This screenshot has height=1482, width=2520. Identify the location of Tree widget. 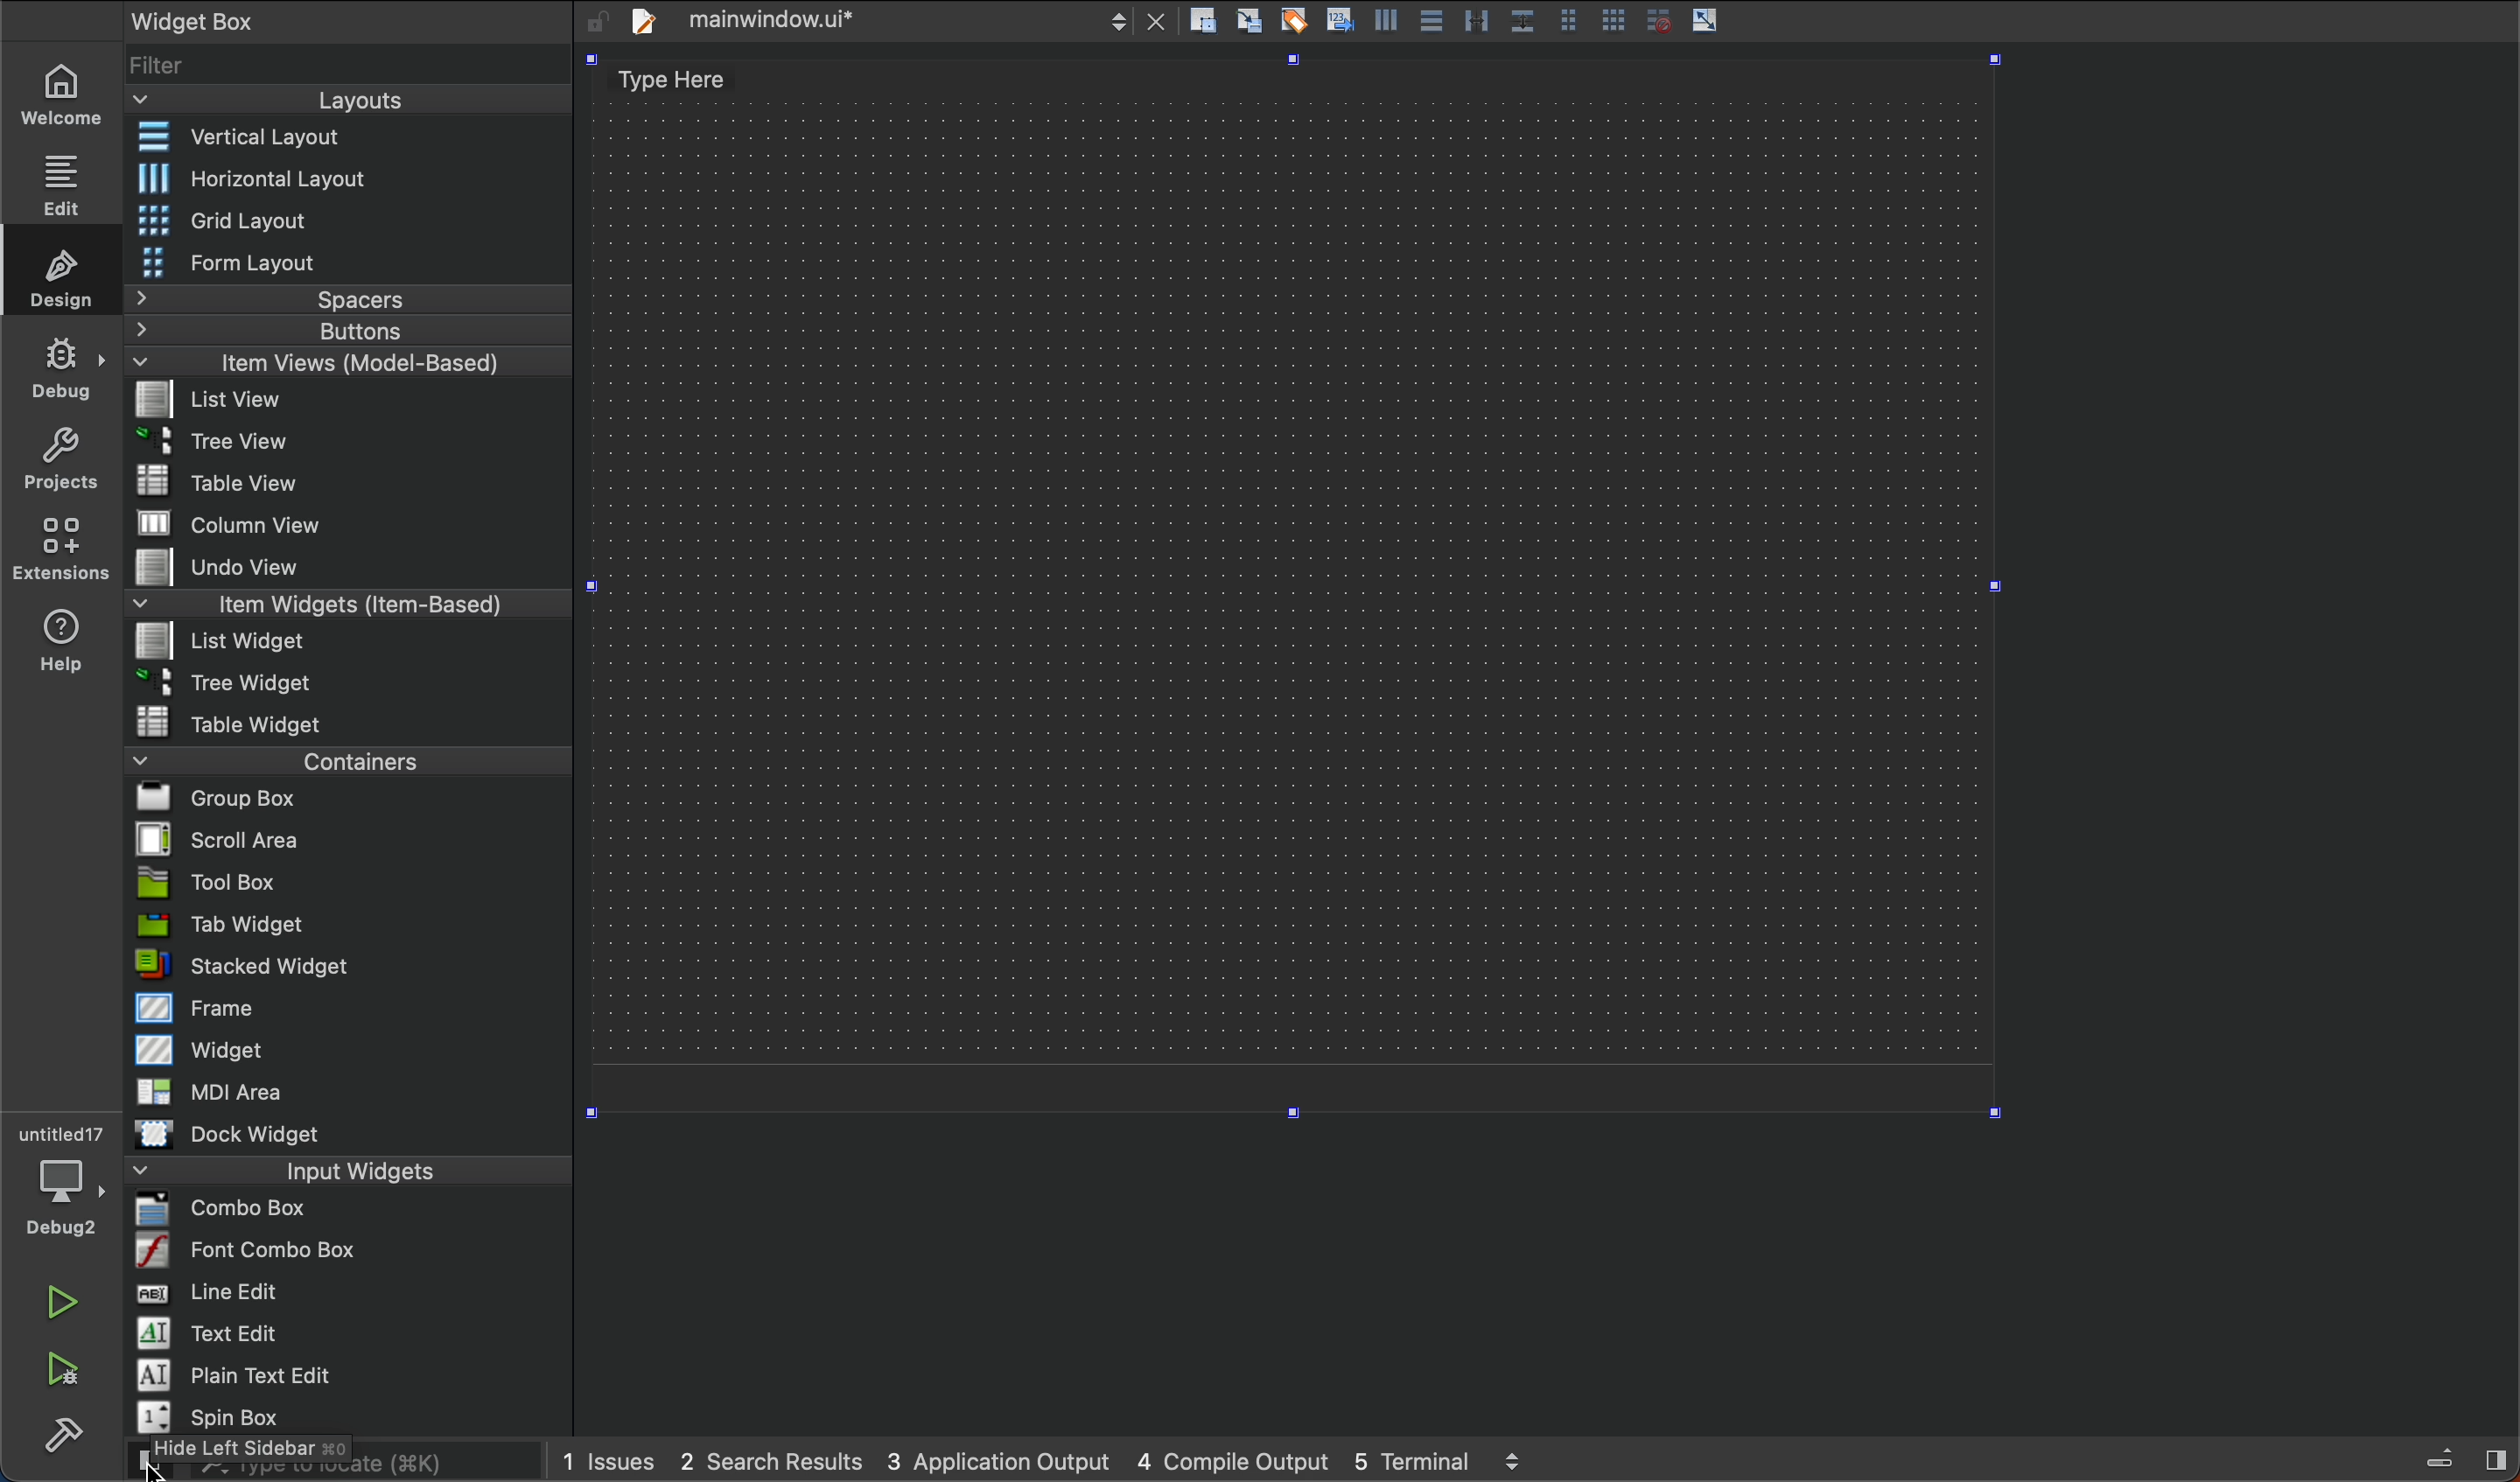
(225, 683).